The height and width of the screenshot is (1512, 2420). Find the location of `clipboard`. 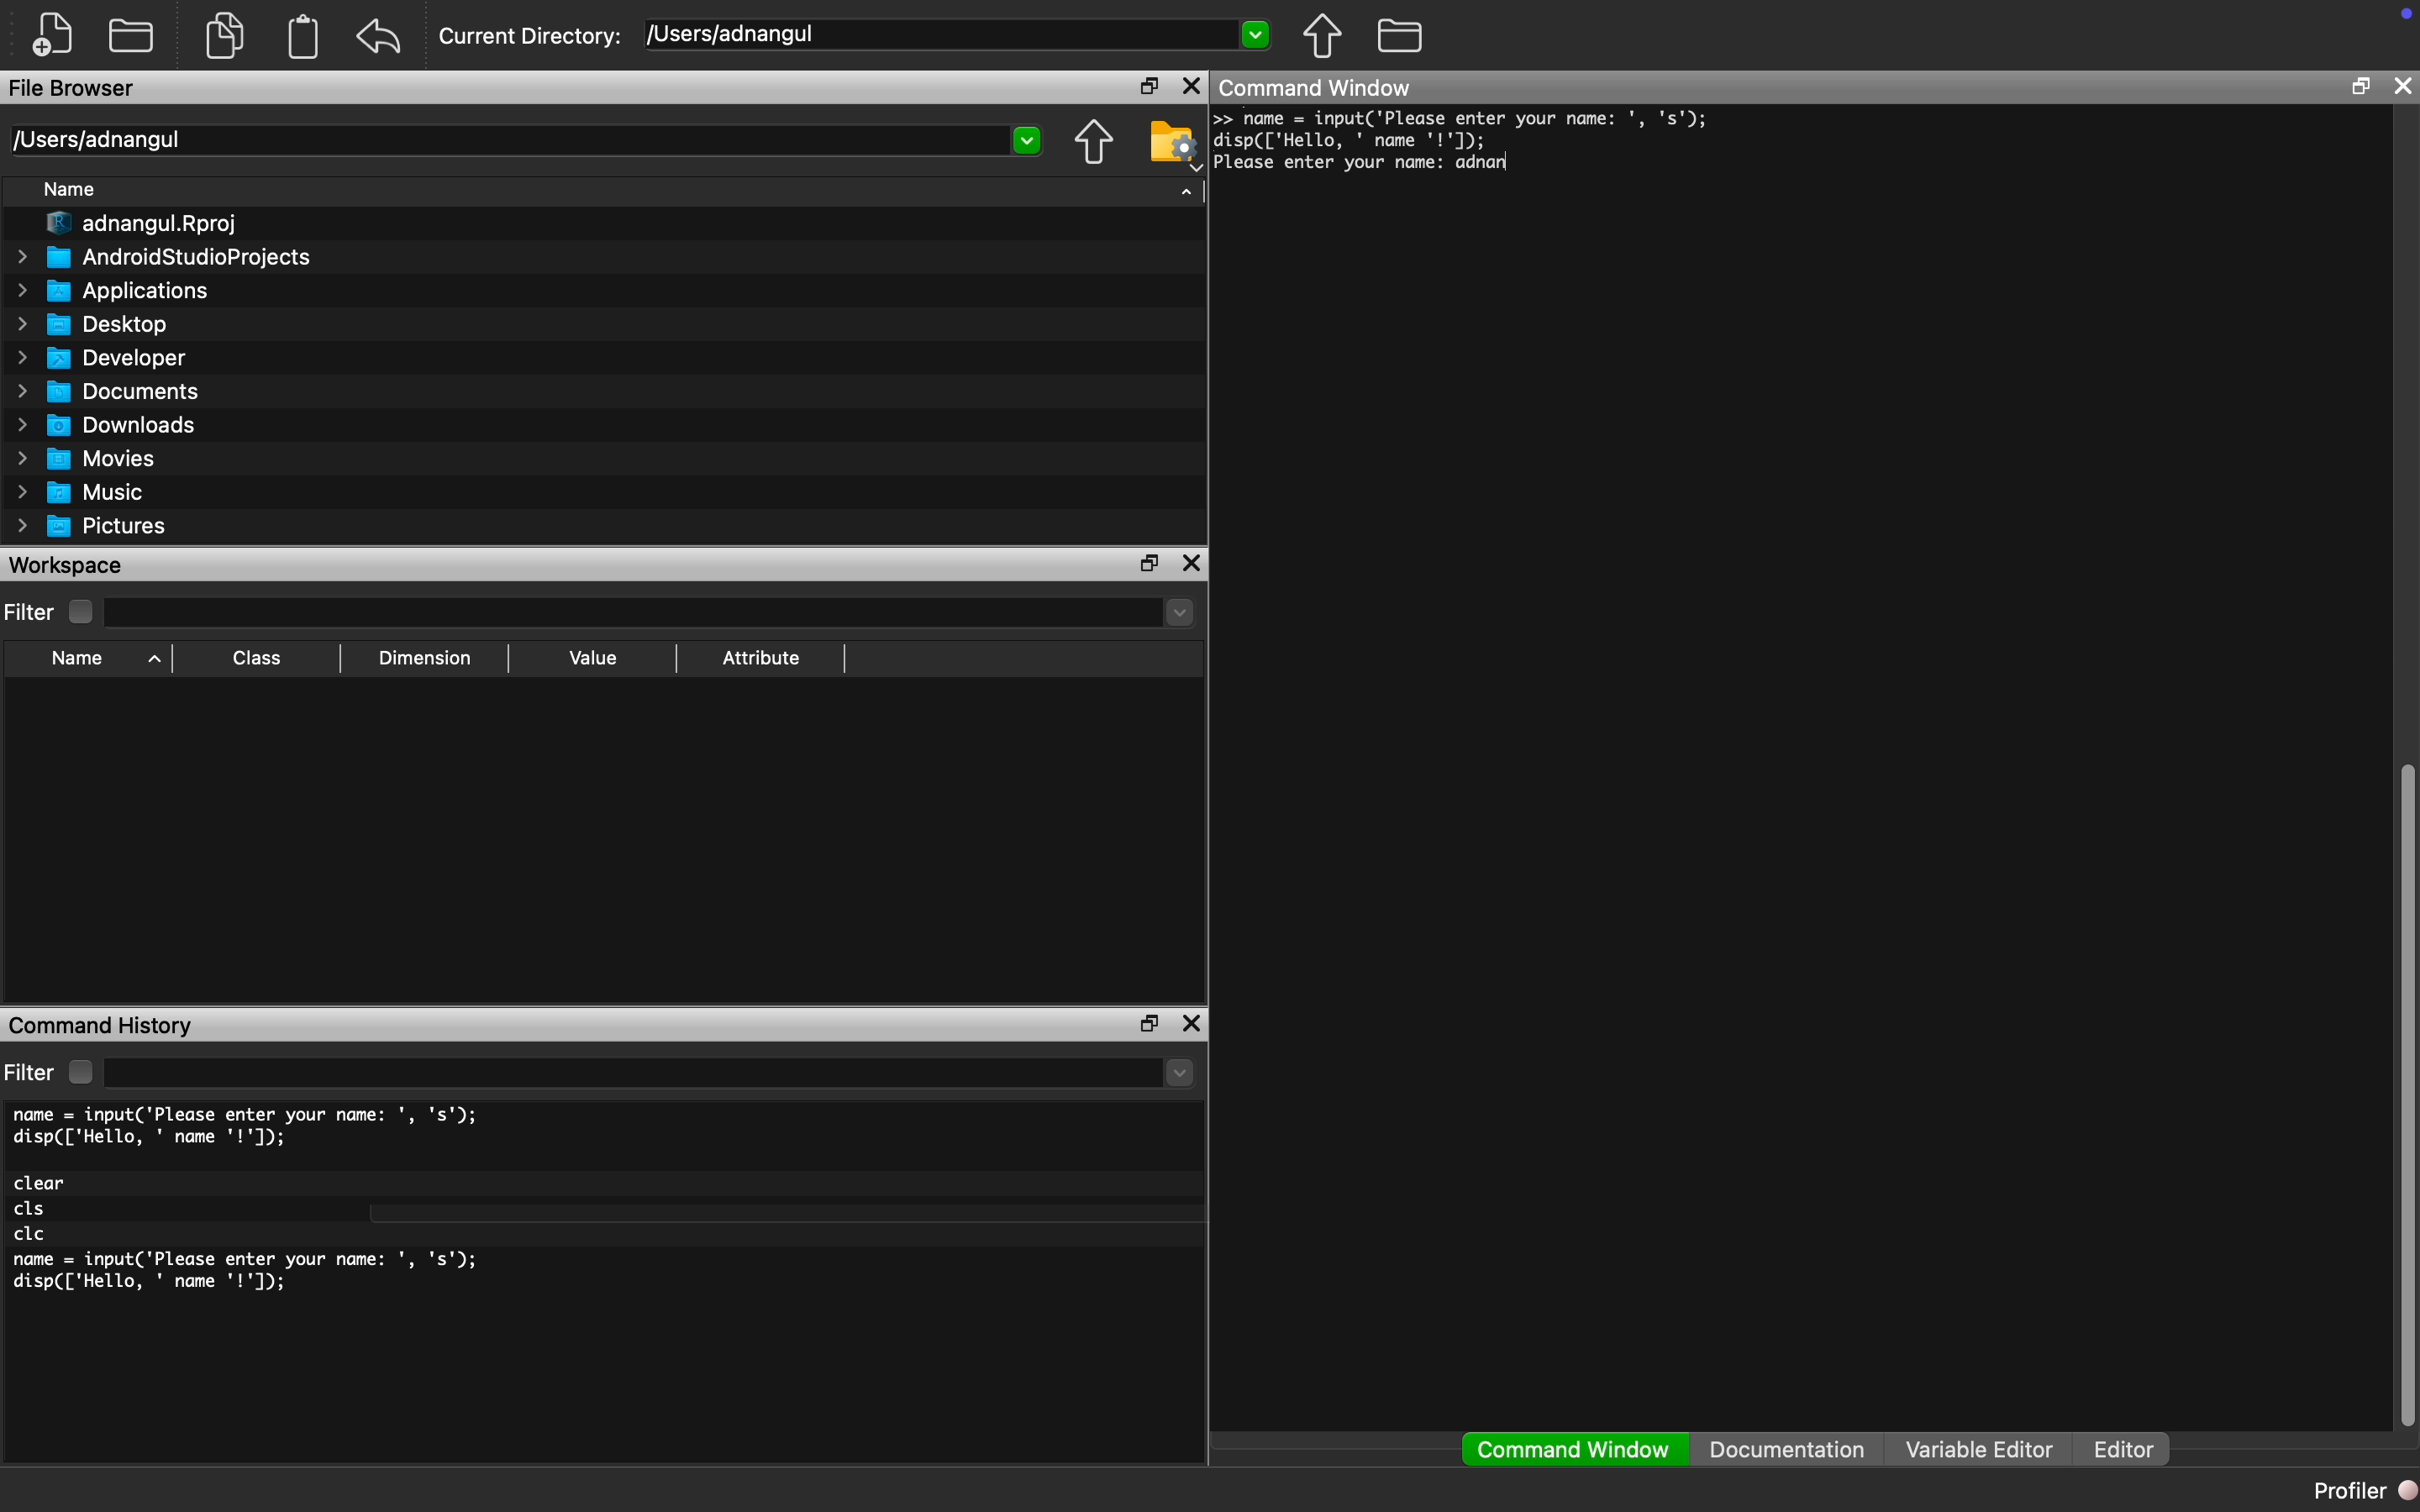

clipboard is located at coordinates (304, 37).